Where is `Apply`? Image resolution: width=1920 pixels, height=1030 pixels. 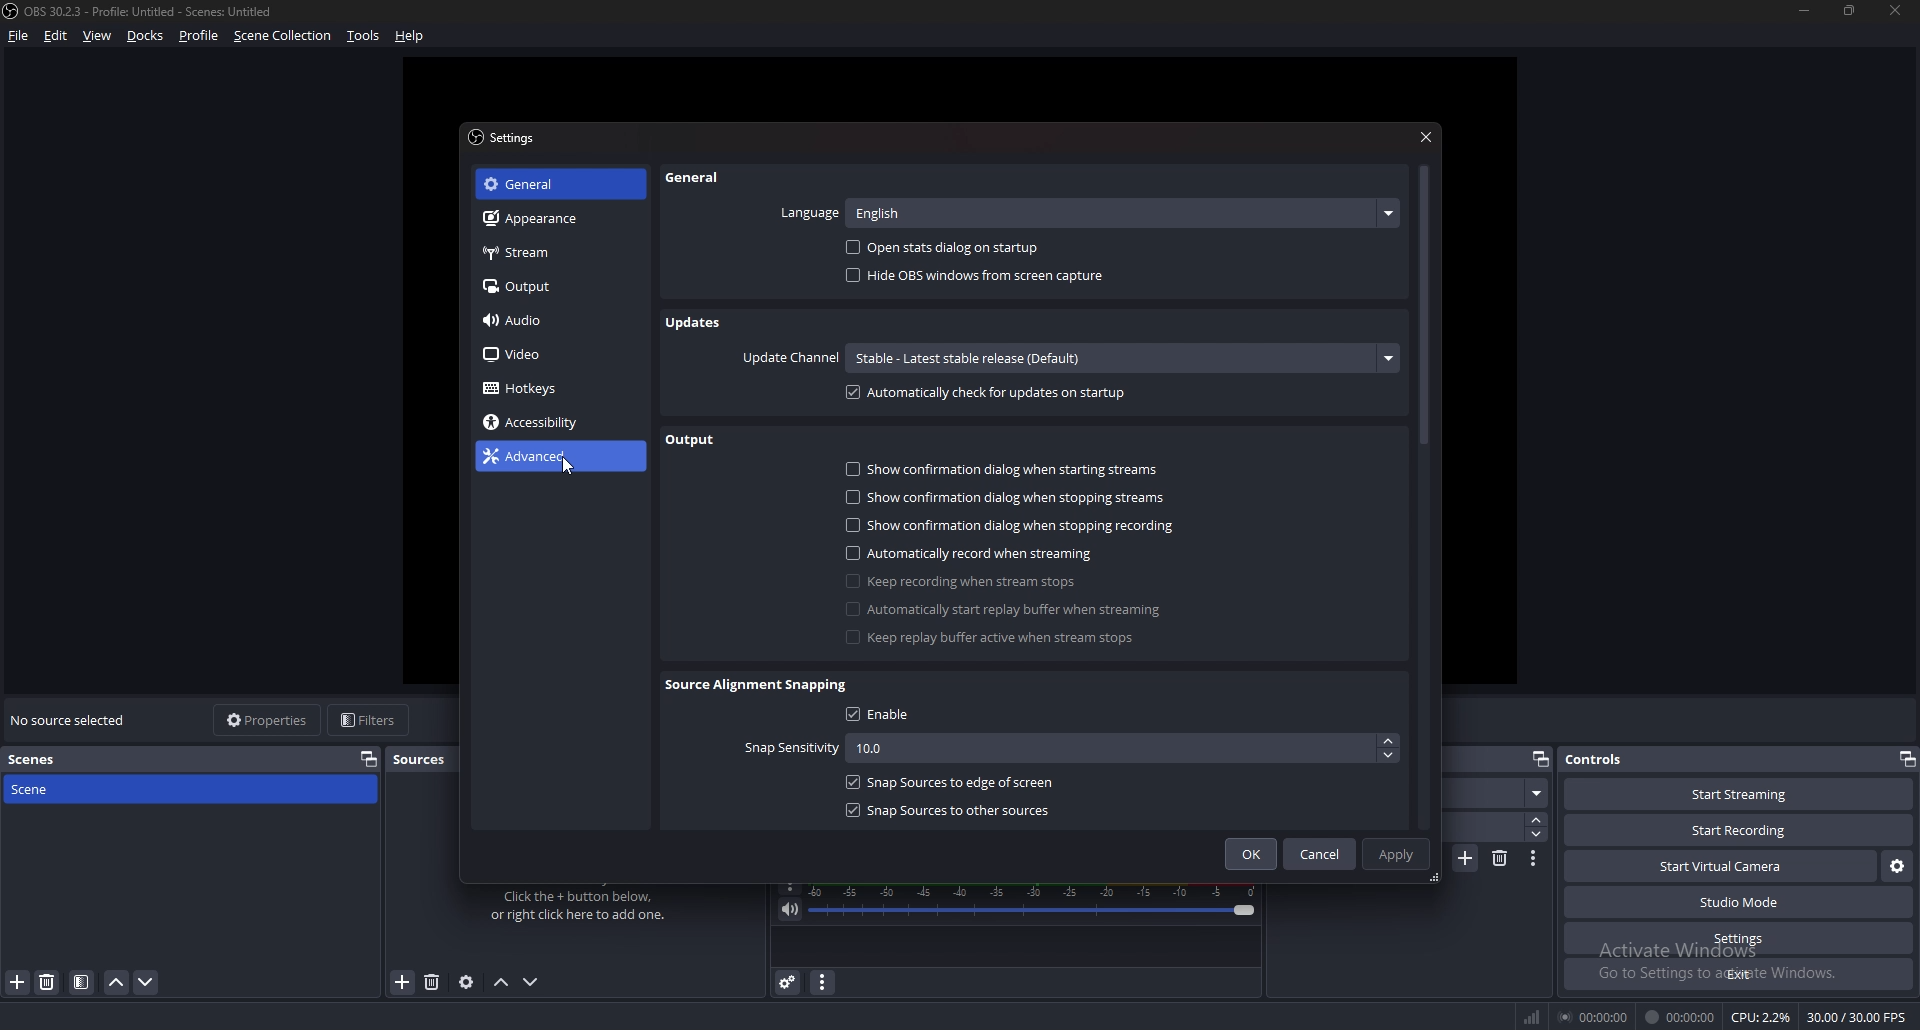 Apply is located at coordinates (1399, 853).